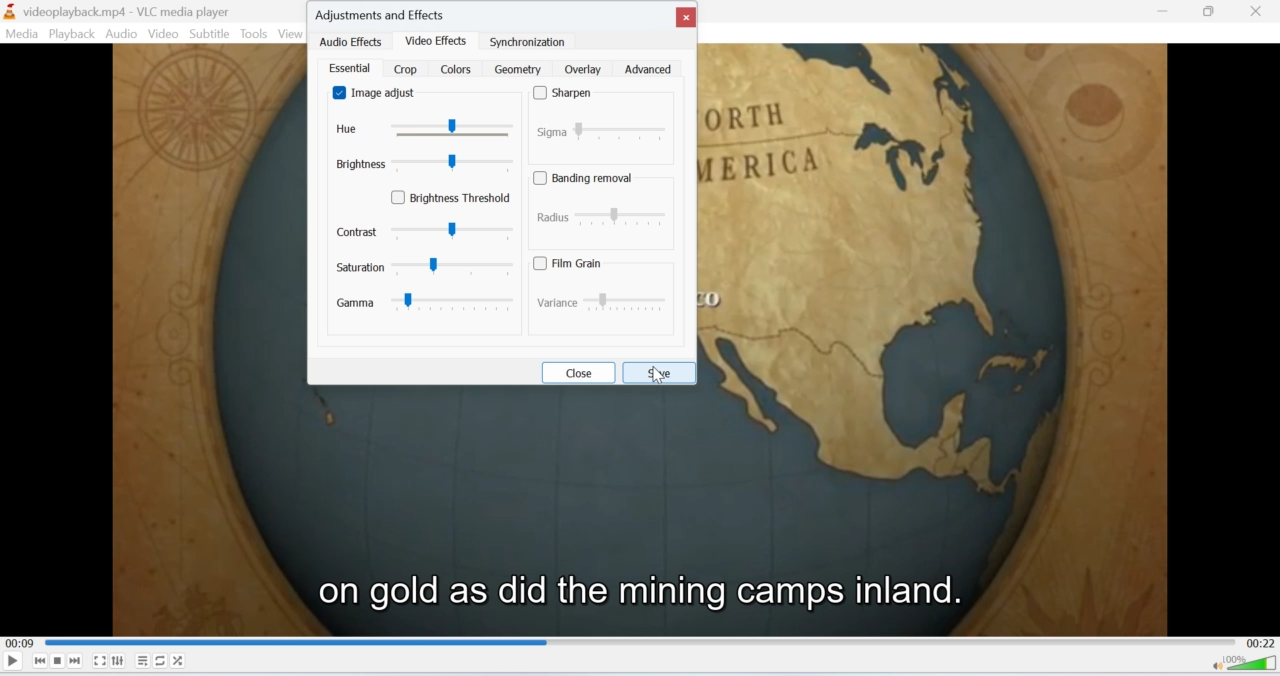 This screenshot has height=676, width=1280. Describe the element at coordinates (427, 230) in the screenshot. I see `contrast` at that location.